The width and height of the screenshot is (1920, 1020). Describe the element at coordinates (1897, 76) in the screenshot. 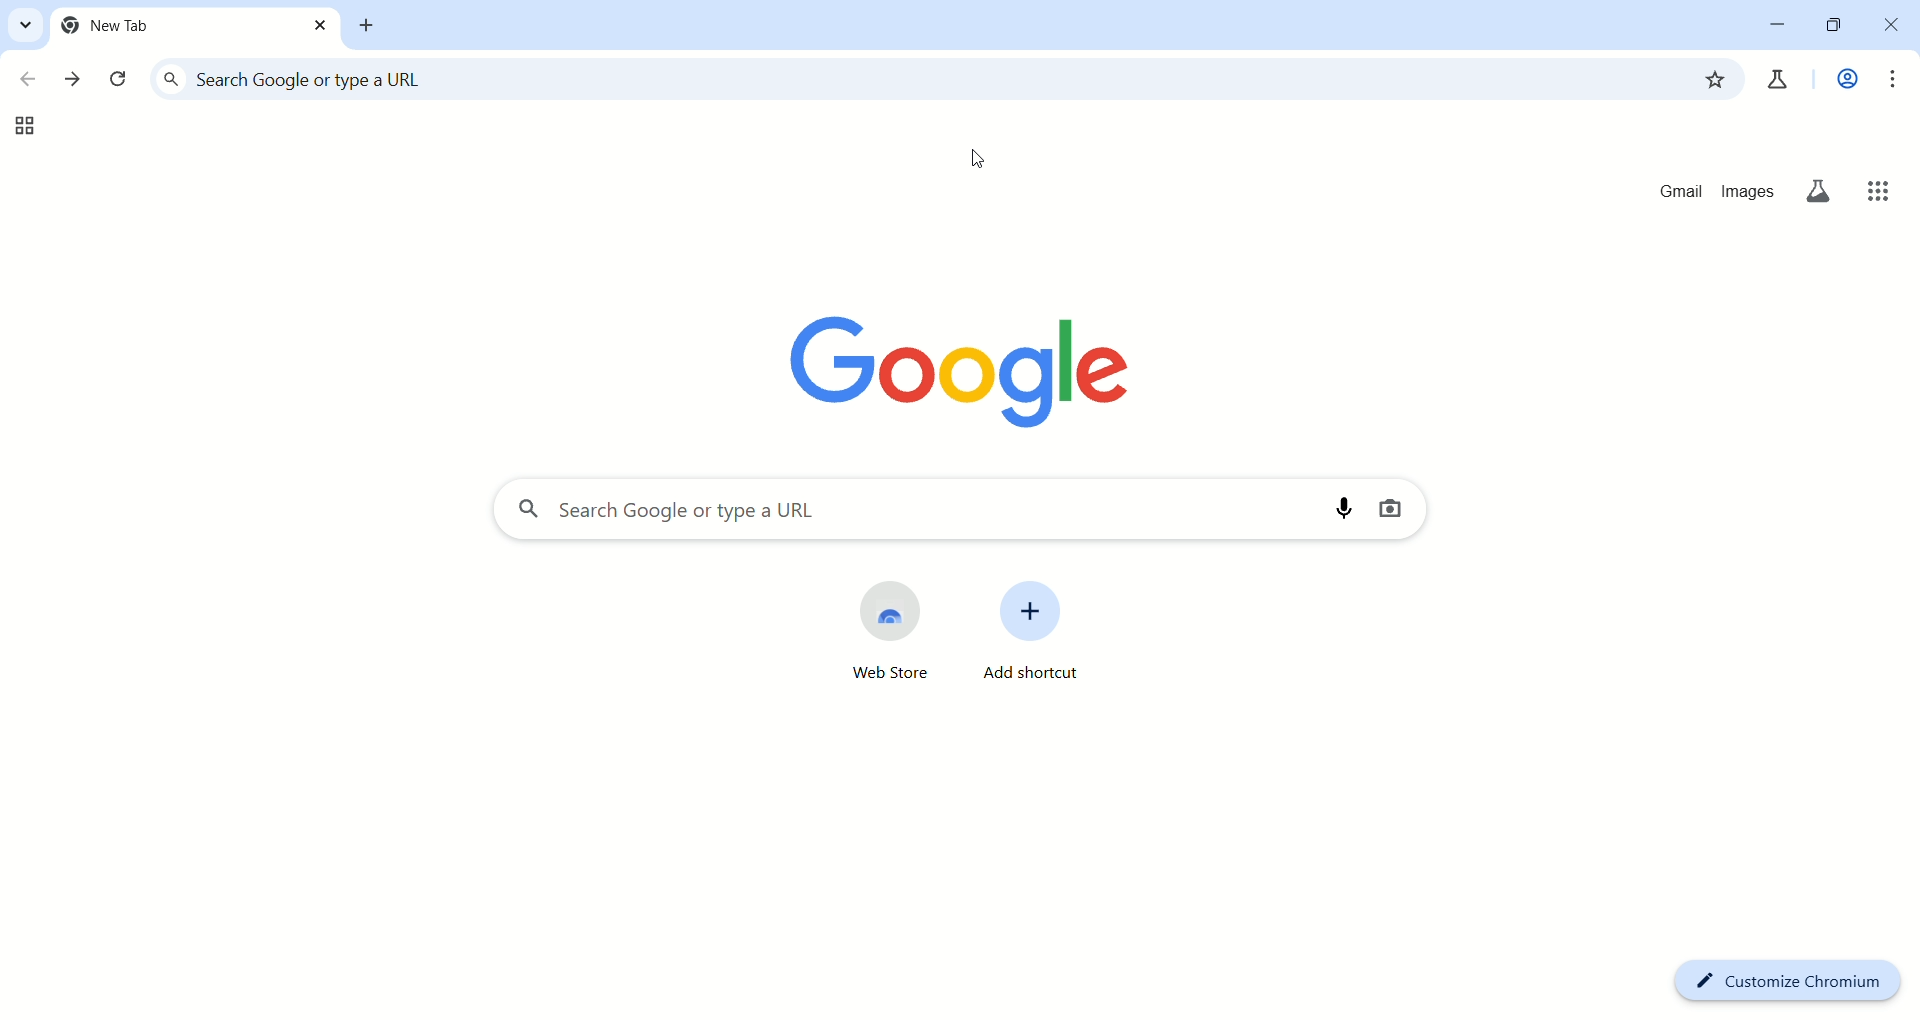

I see `customize and control brave` at that location.